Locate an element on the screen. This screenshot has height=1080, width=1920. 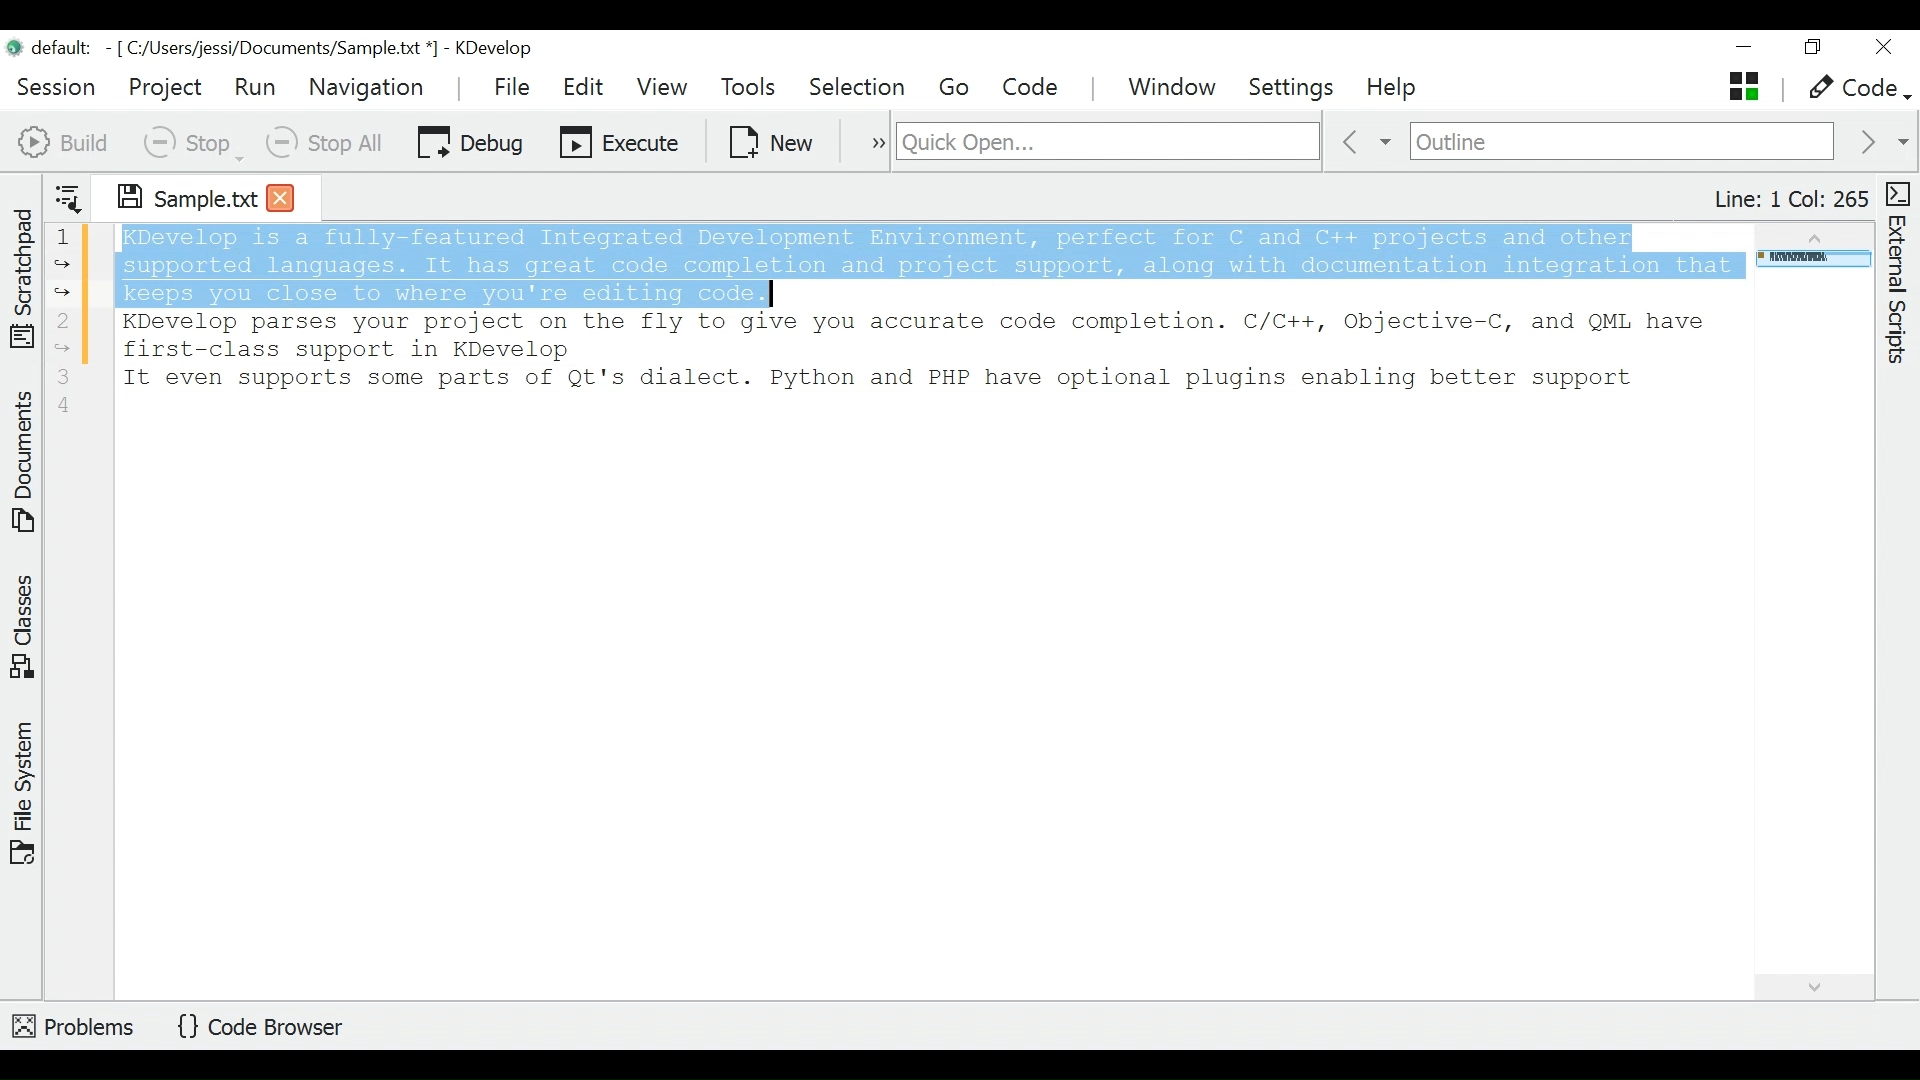
Quick Open... is located at coordinates (1105, 142).